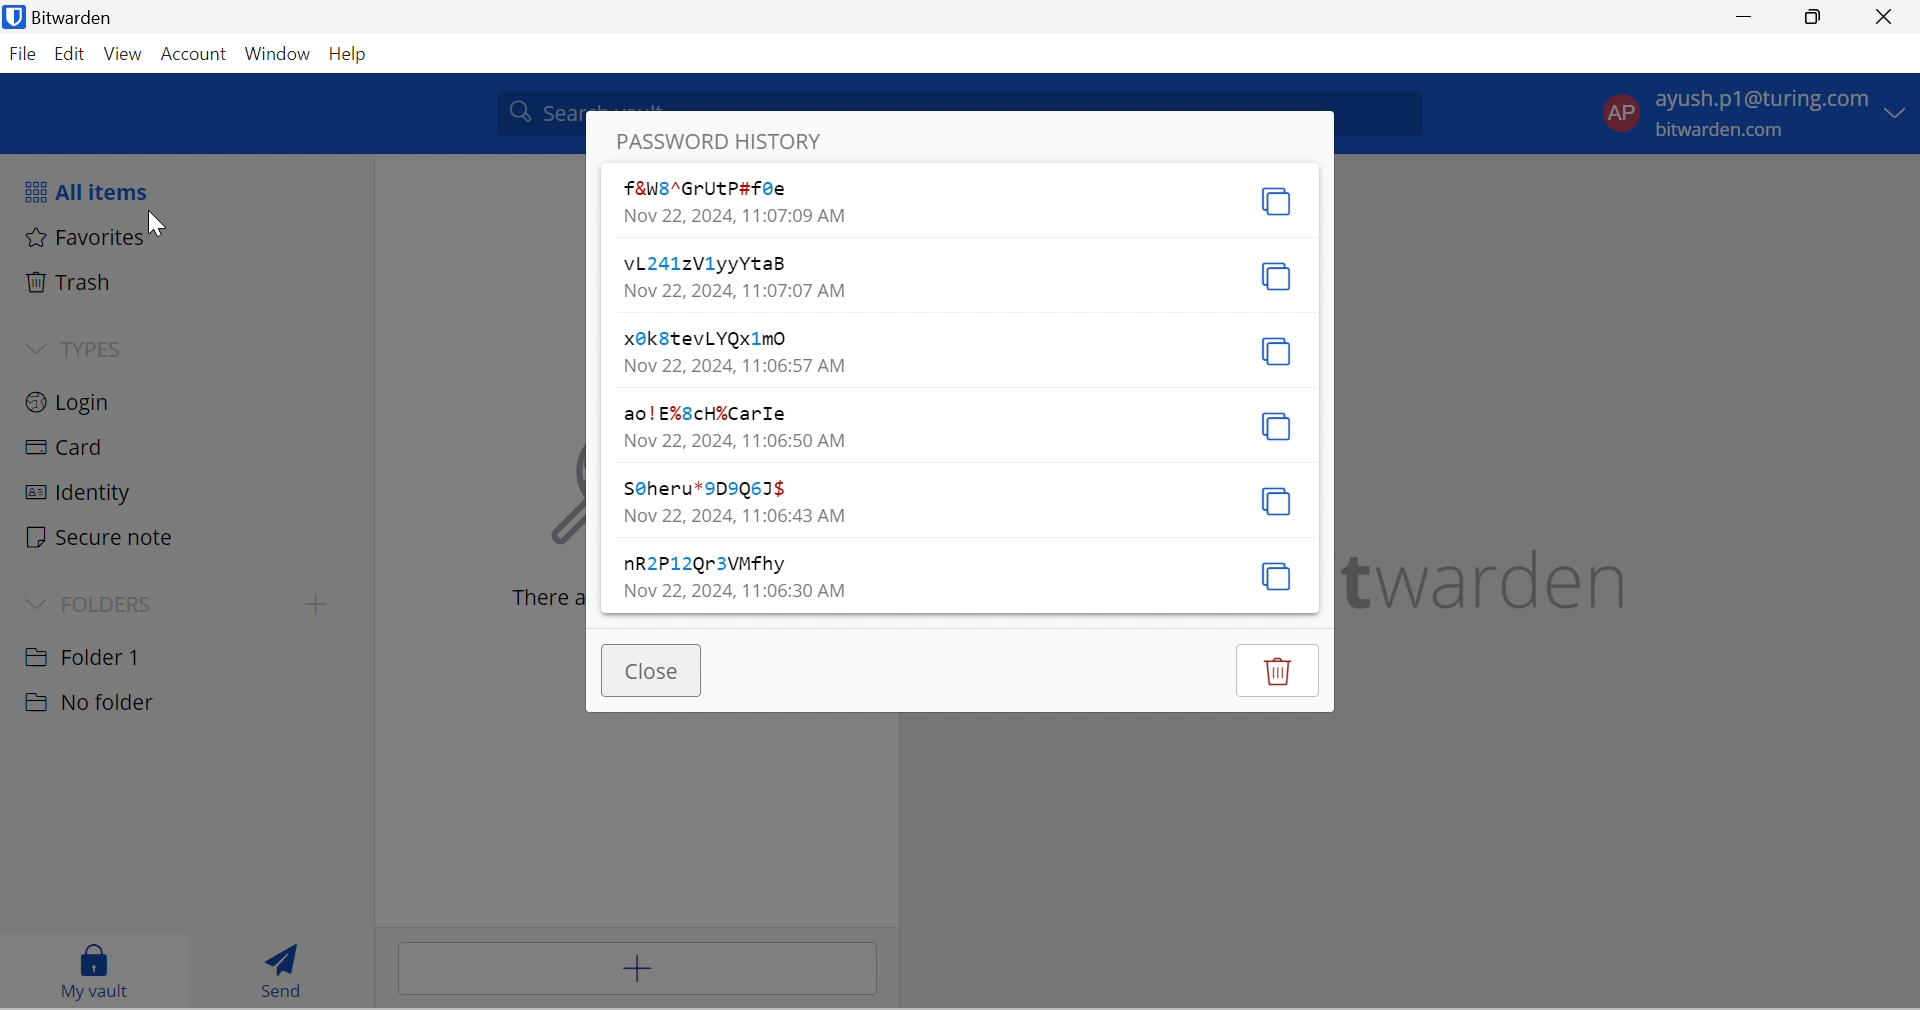 This screenshot has height=1010, width=1920. What do you see at coordinates (310, 608) in the screenshot?
I see `create folder` at bounding box center [310, 608].